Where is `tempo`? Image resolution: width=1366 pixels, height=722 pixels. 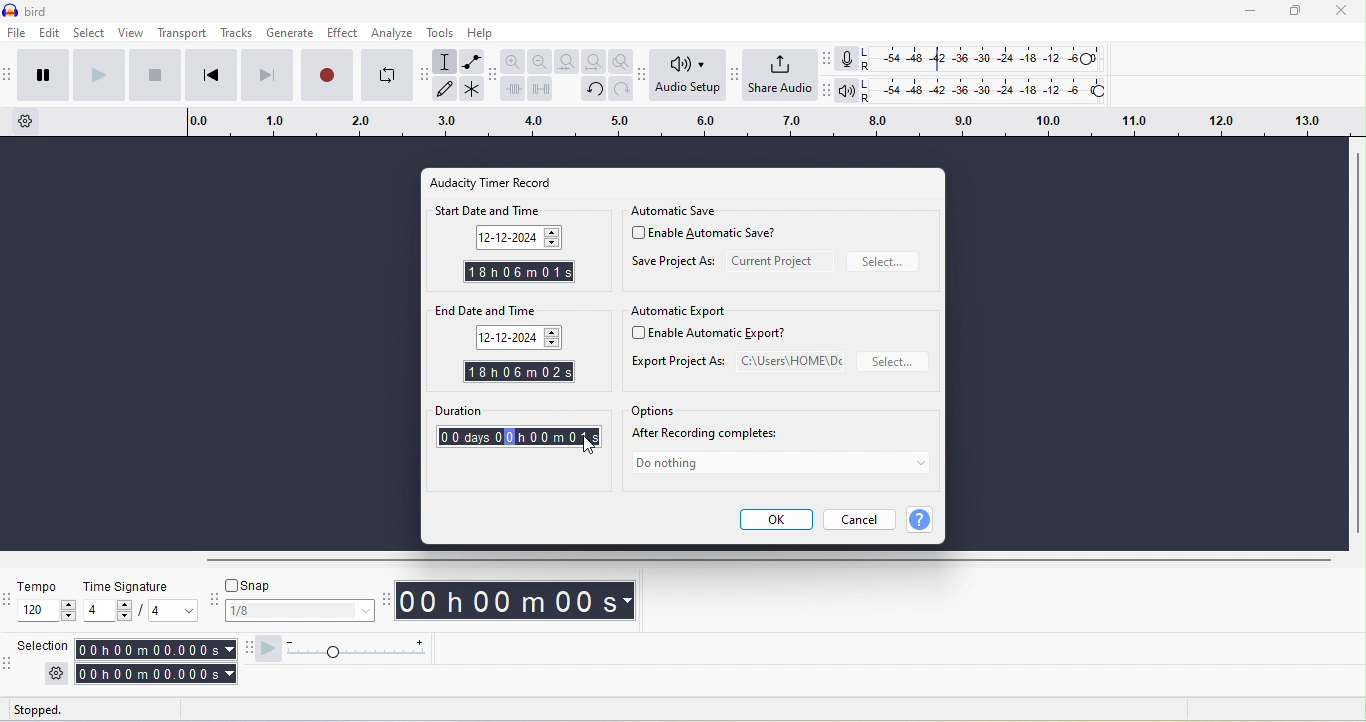
tempo is located at coordinates (48, 614).